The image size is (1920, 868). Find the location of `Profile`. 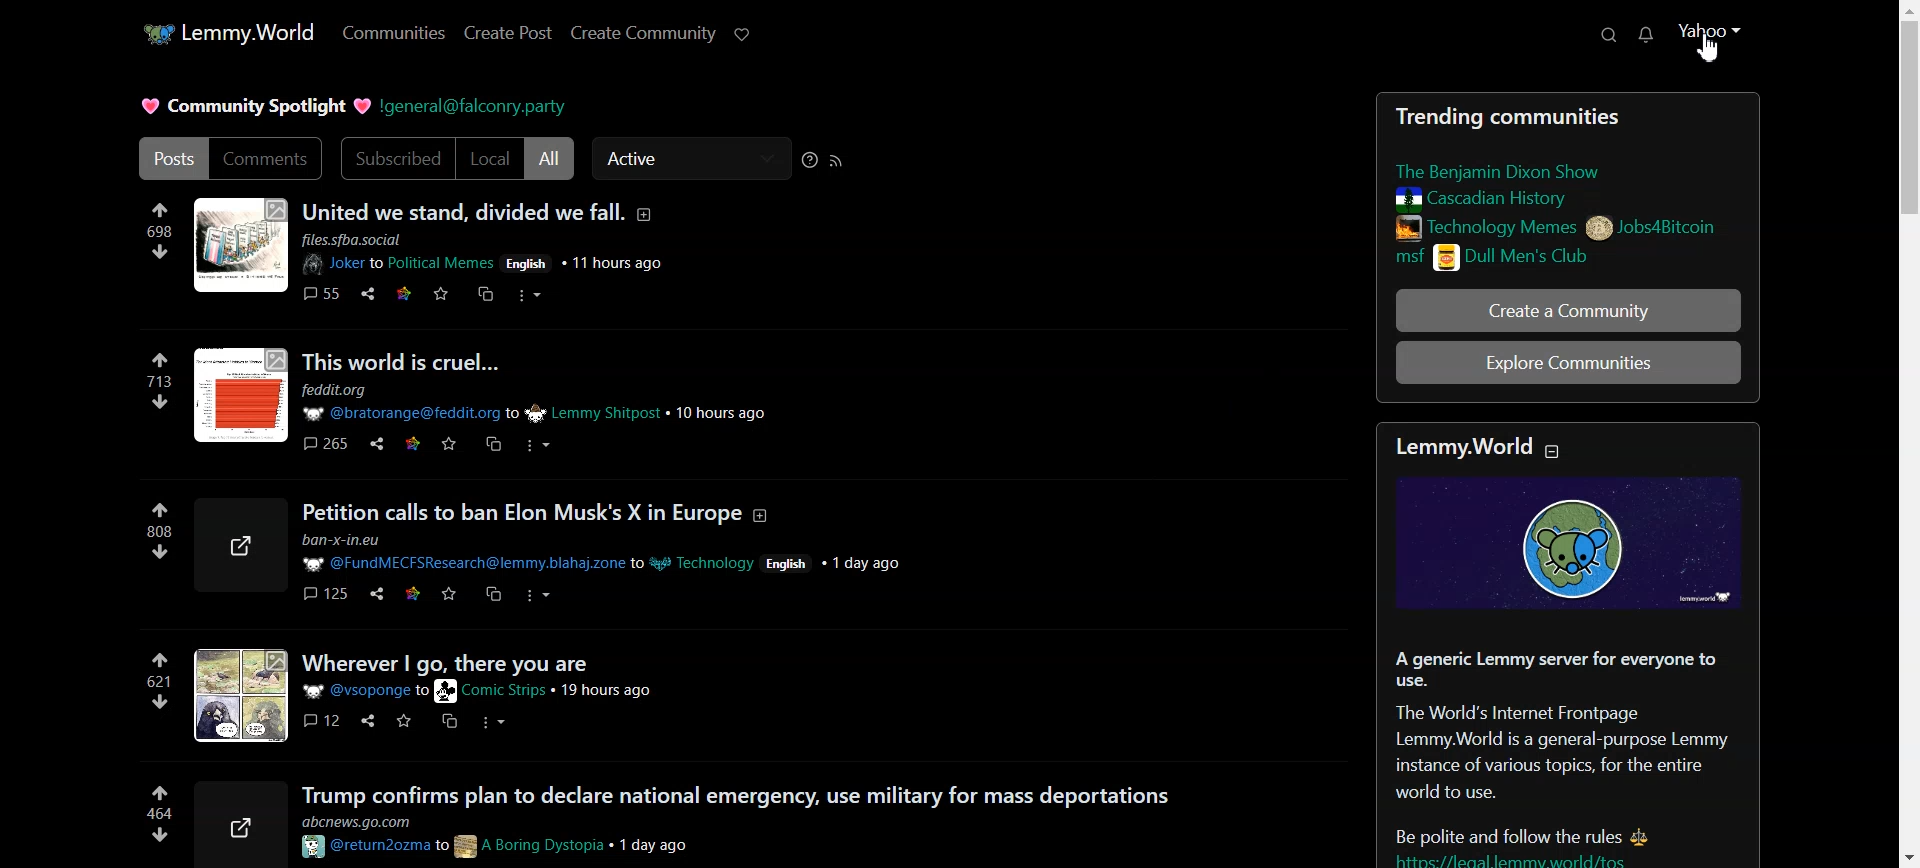

Profile is located at coordinates (1712, 45).